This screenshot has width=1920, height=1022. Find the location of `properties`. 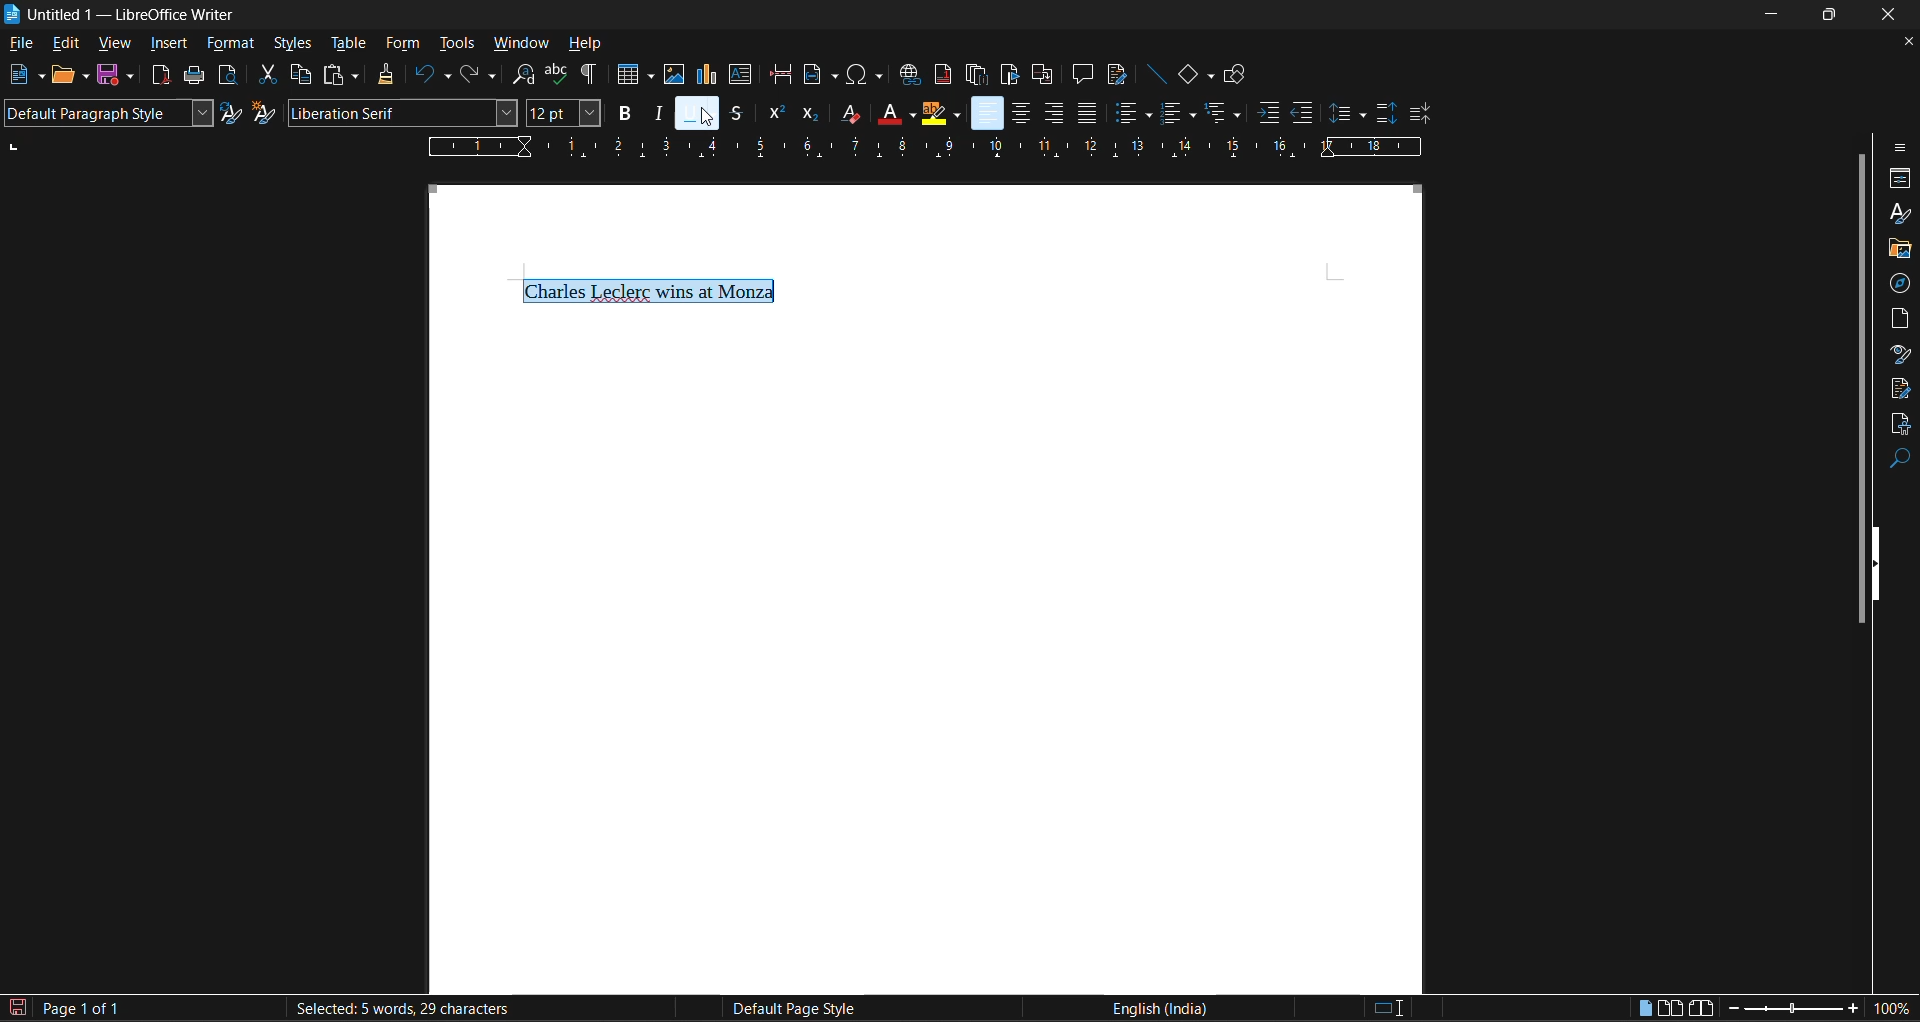

properties is located at coordinates (1900, 179).